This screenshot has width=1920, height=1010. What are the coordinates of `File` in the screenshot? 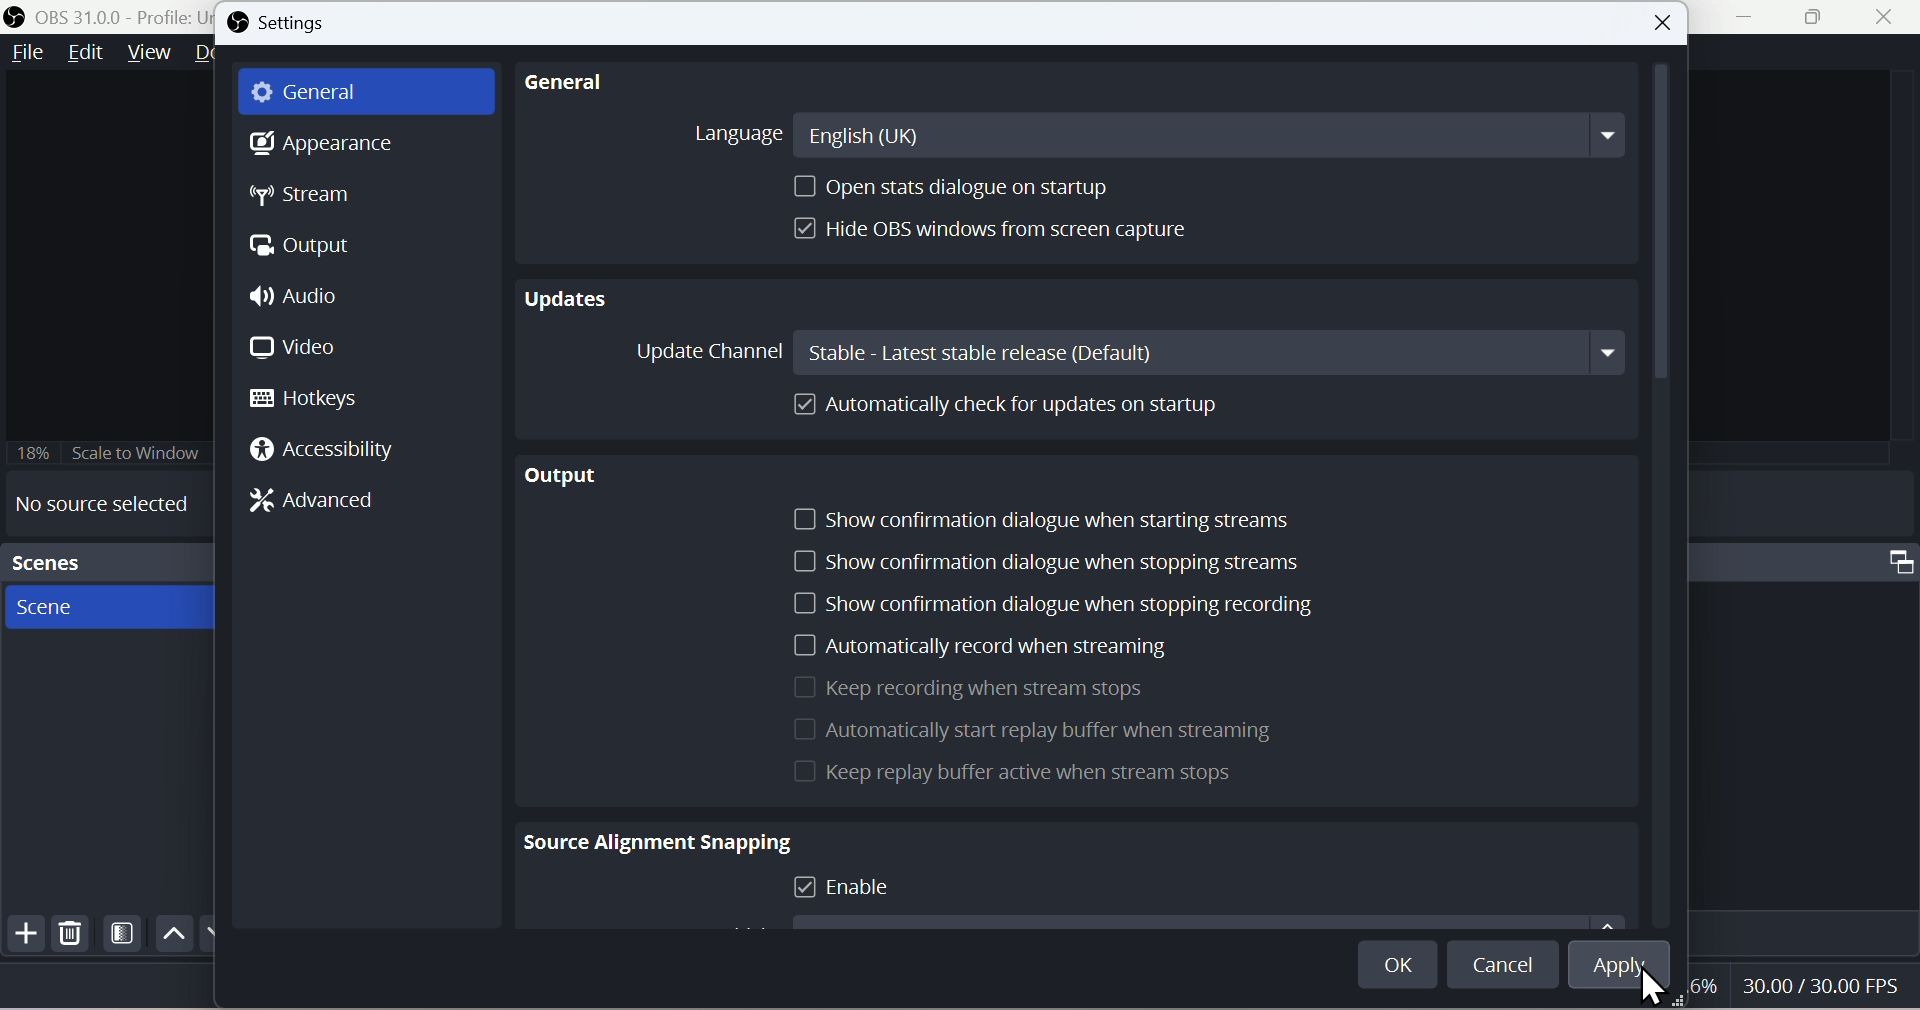 It's located at (23, 56).